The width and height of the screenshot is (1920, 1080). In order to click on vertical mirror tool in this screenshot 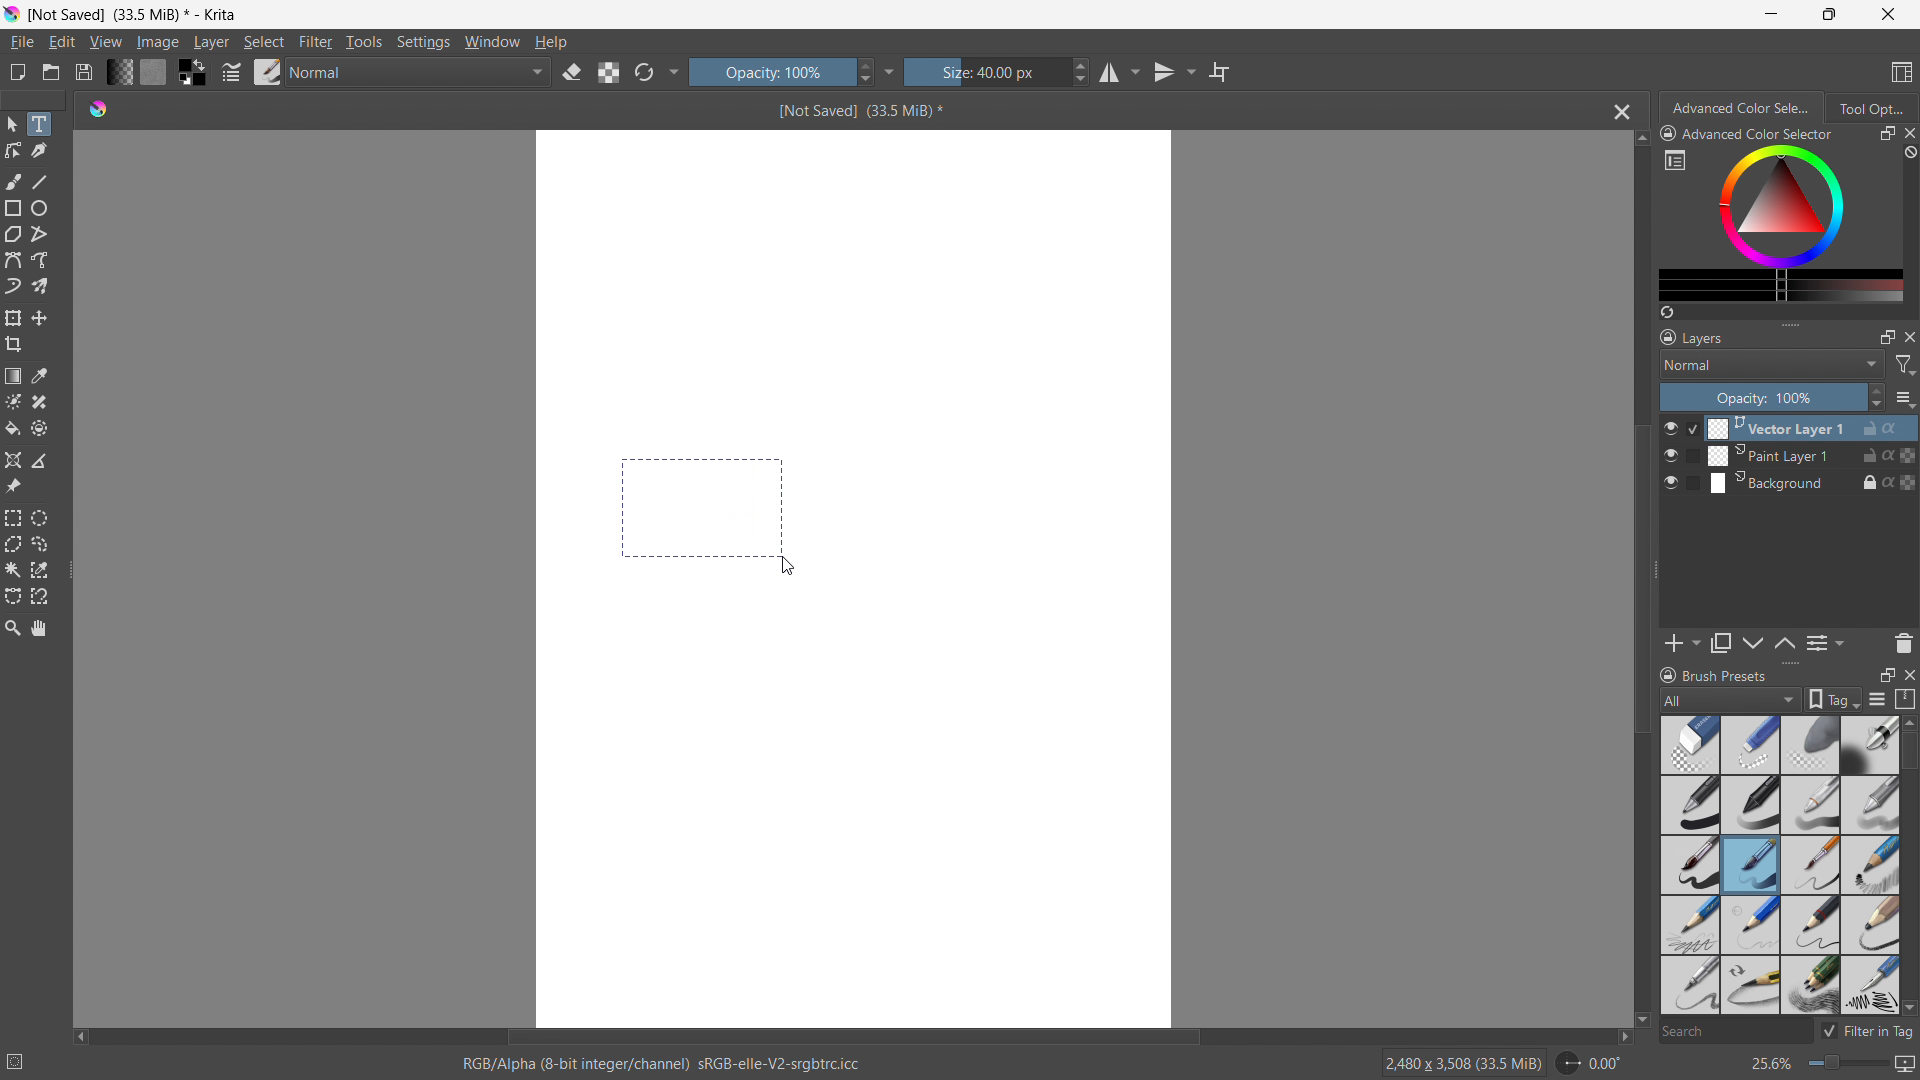, I will do `click(1171, 72)`.